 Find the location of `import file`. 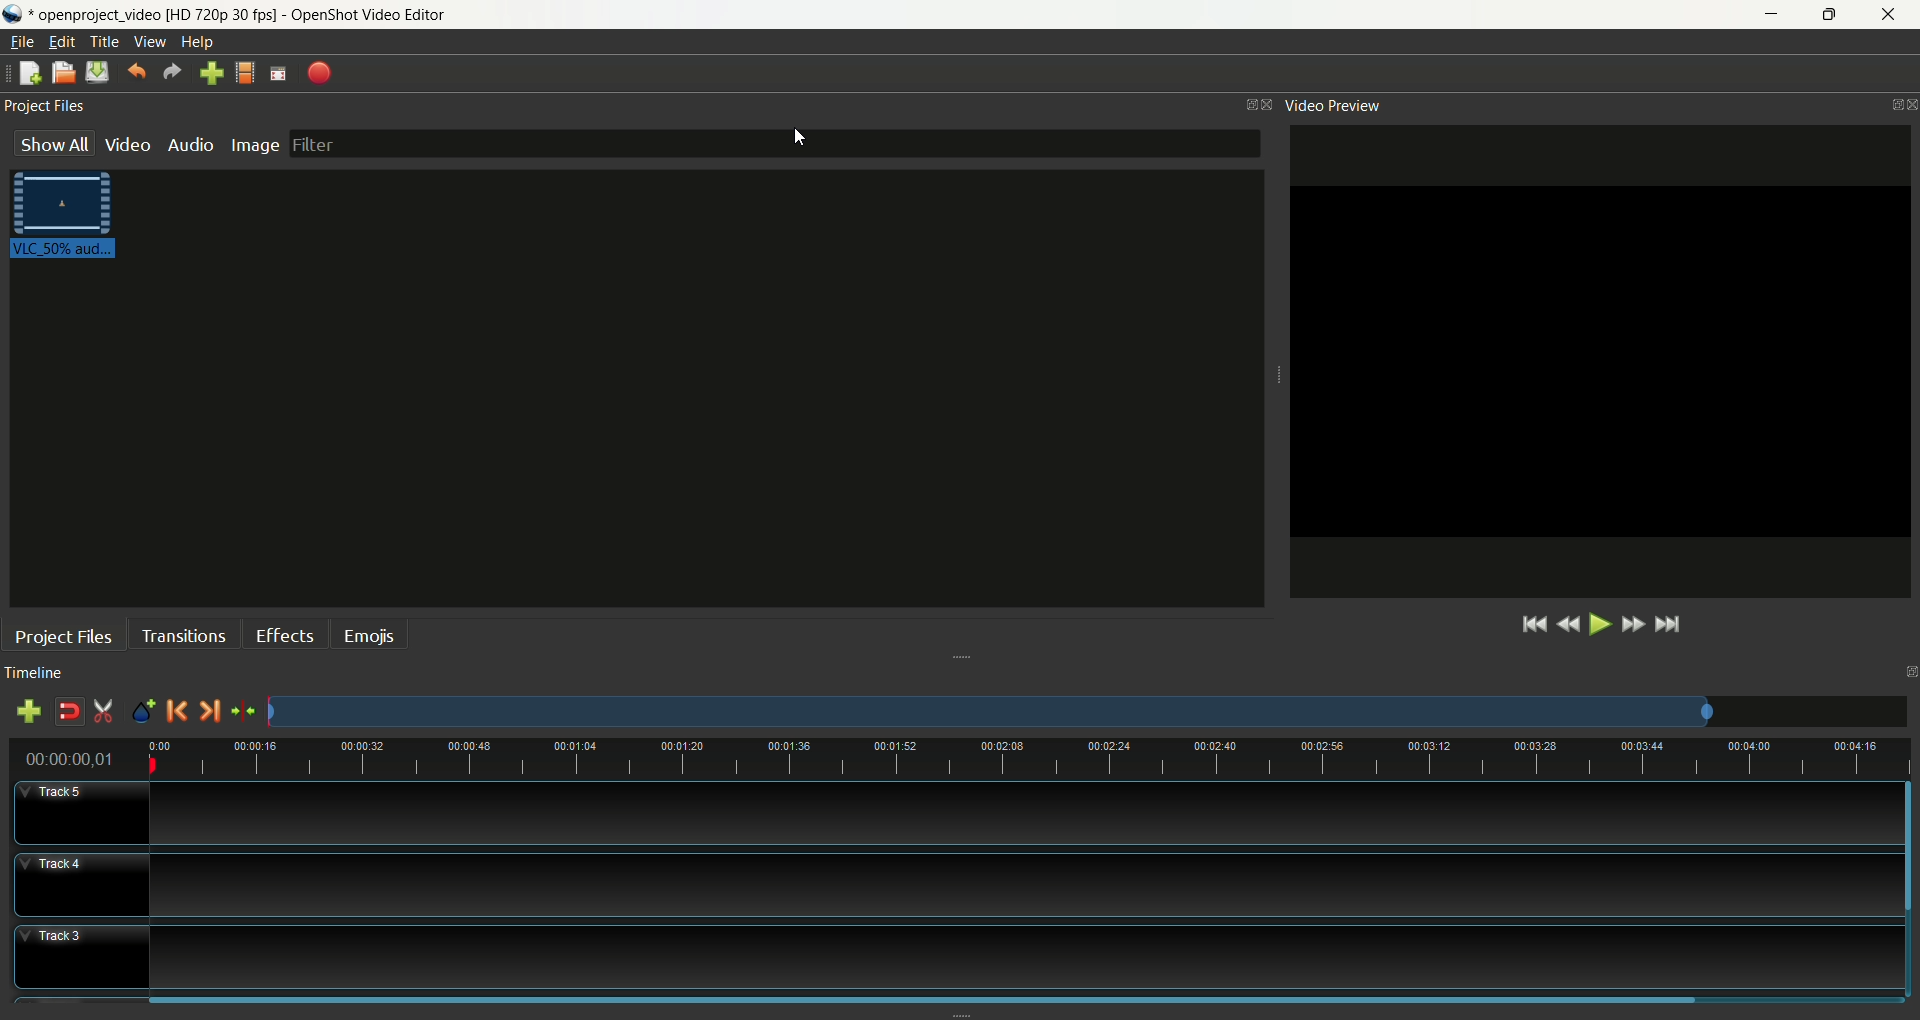

import file is located at coordinates (211, 74).